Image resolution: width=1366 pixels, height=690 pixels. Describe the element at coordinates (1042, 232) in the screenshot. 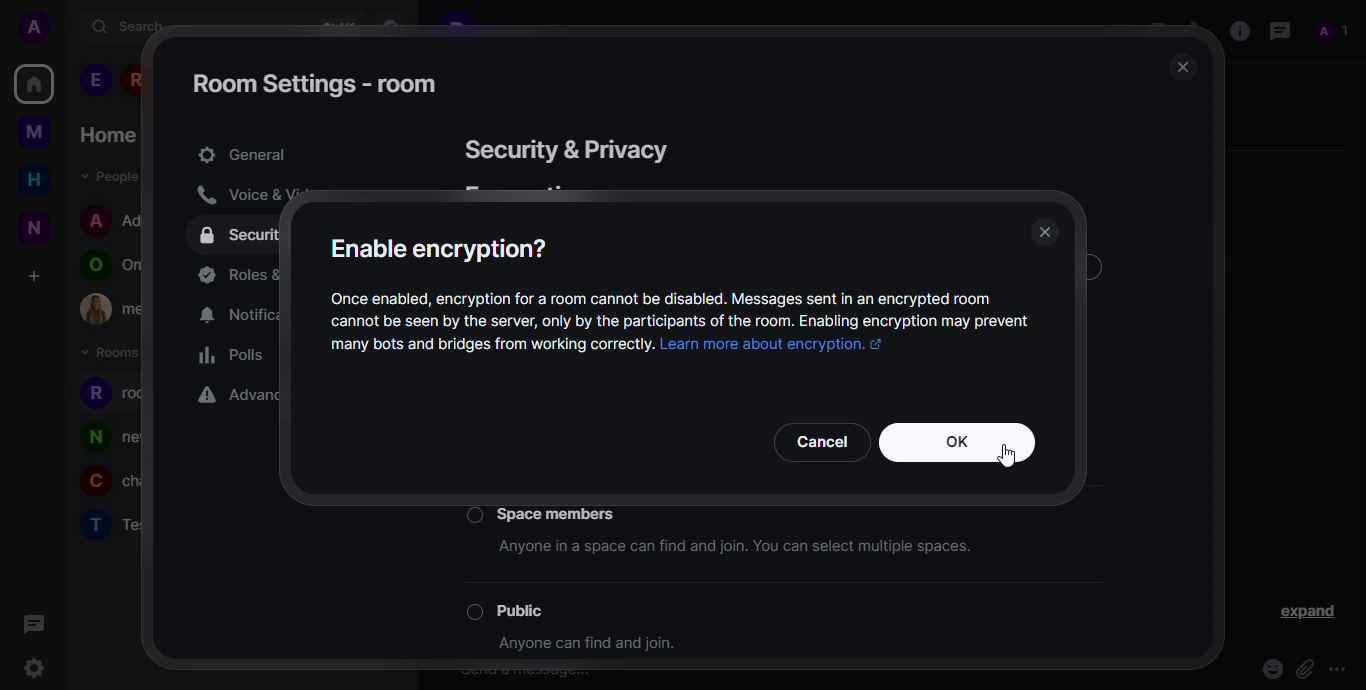

I see `close` at that location.